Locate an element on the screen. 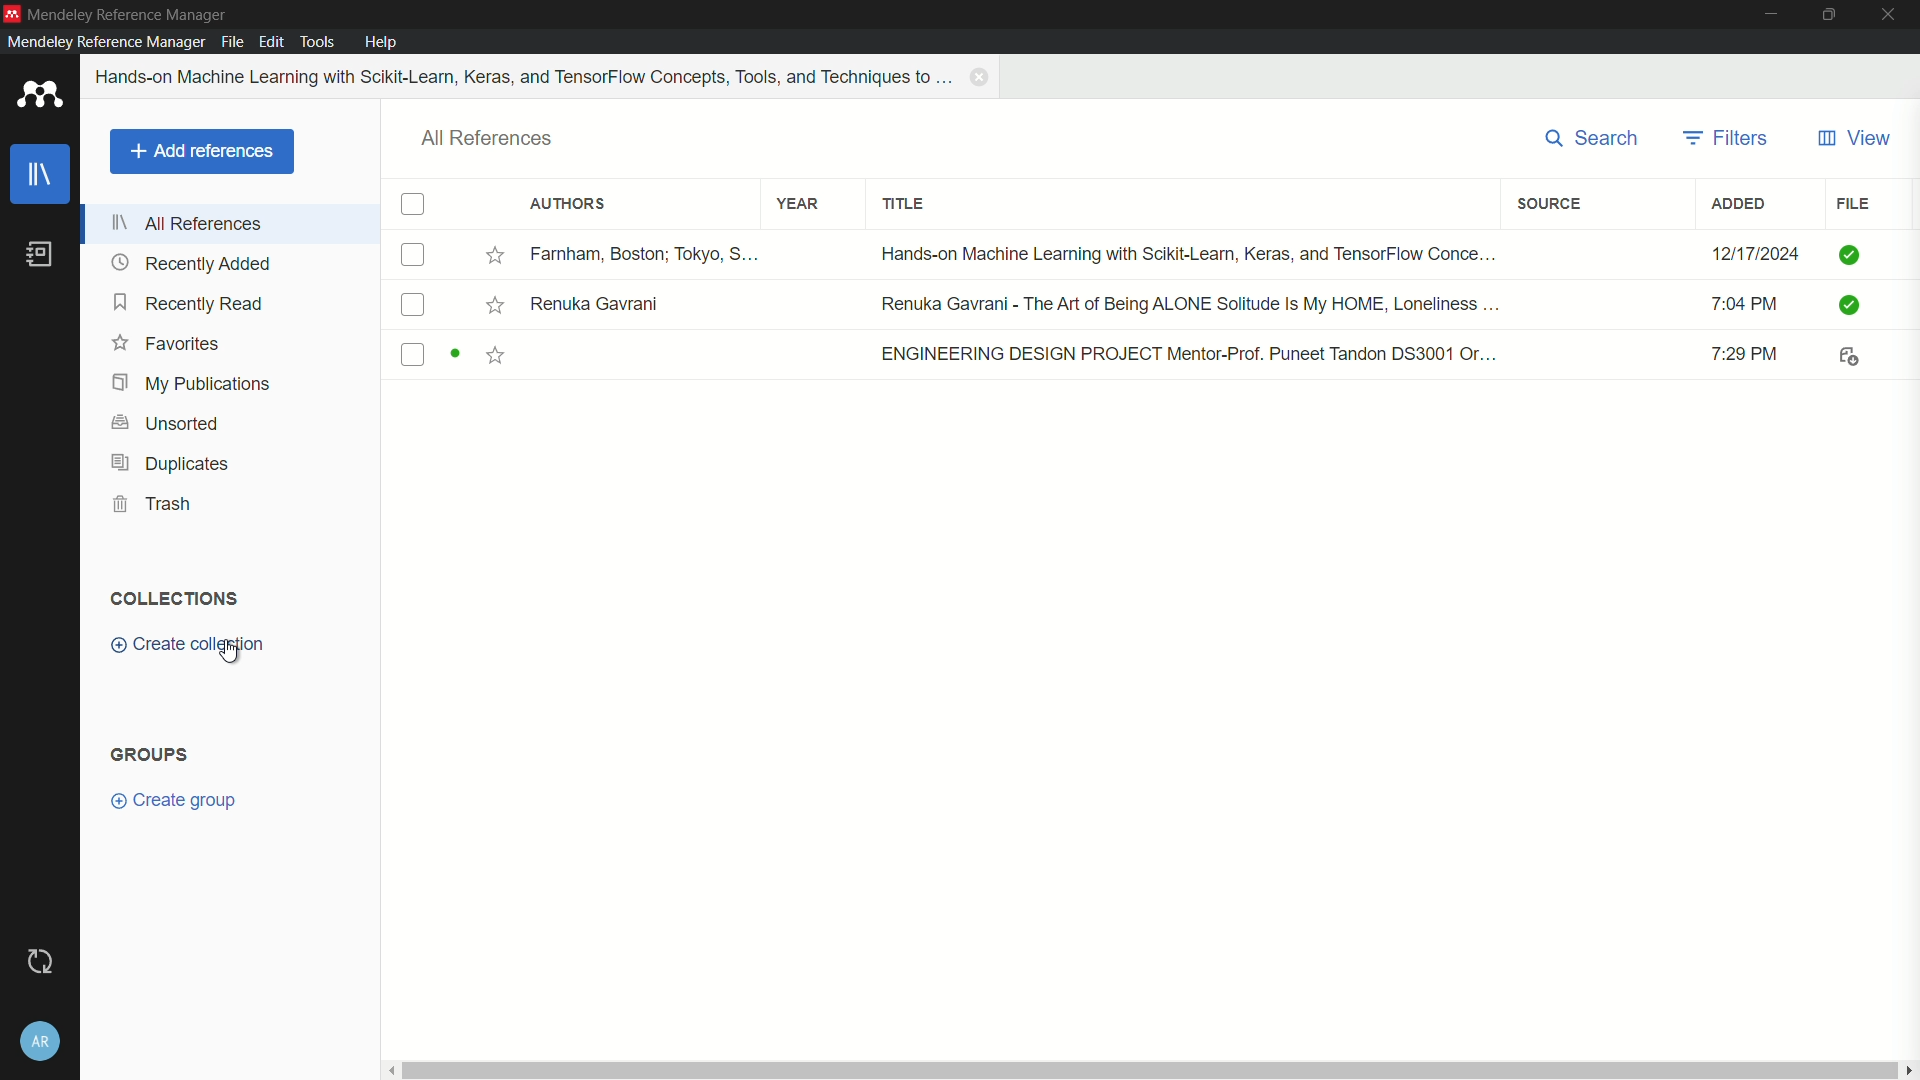 The height and width of the screenshot is (1080, 1920). all references is located at coordinates (488, 139).